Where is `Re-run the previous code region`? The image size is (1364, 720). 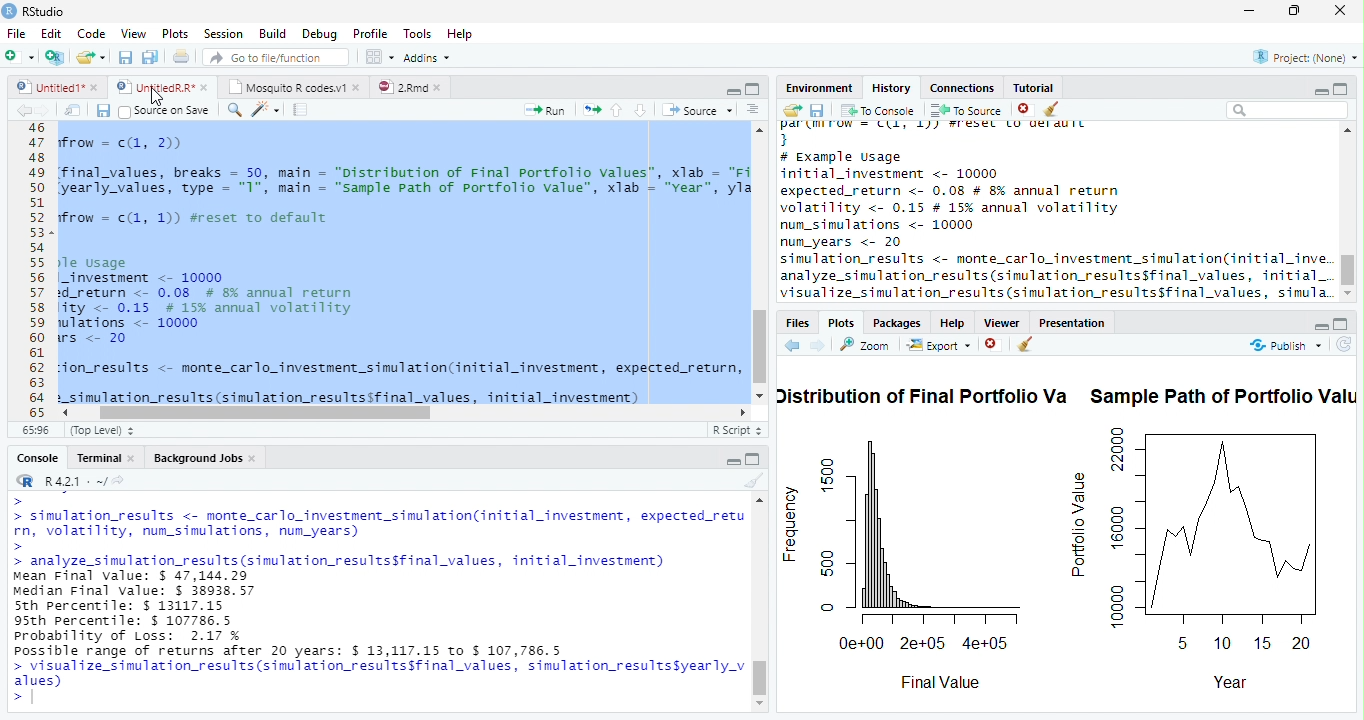
Re-run the previous code region is located at coordinates (590, 110).